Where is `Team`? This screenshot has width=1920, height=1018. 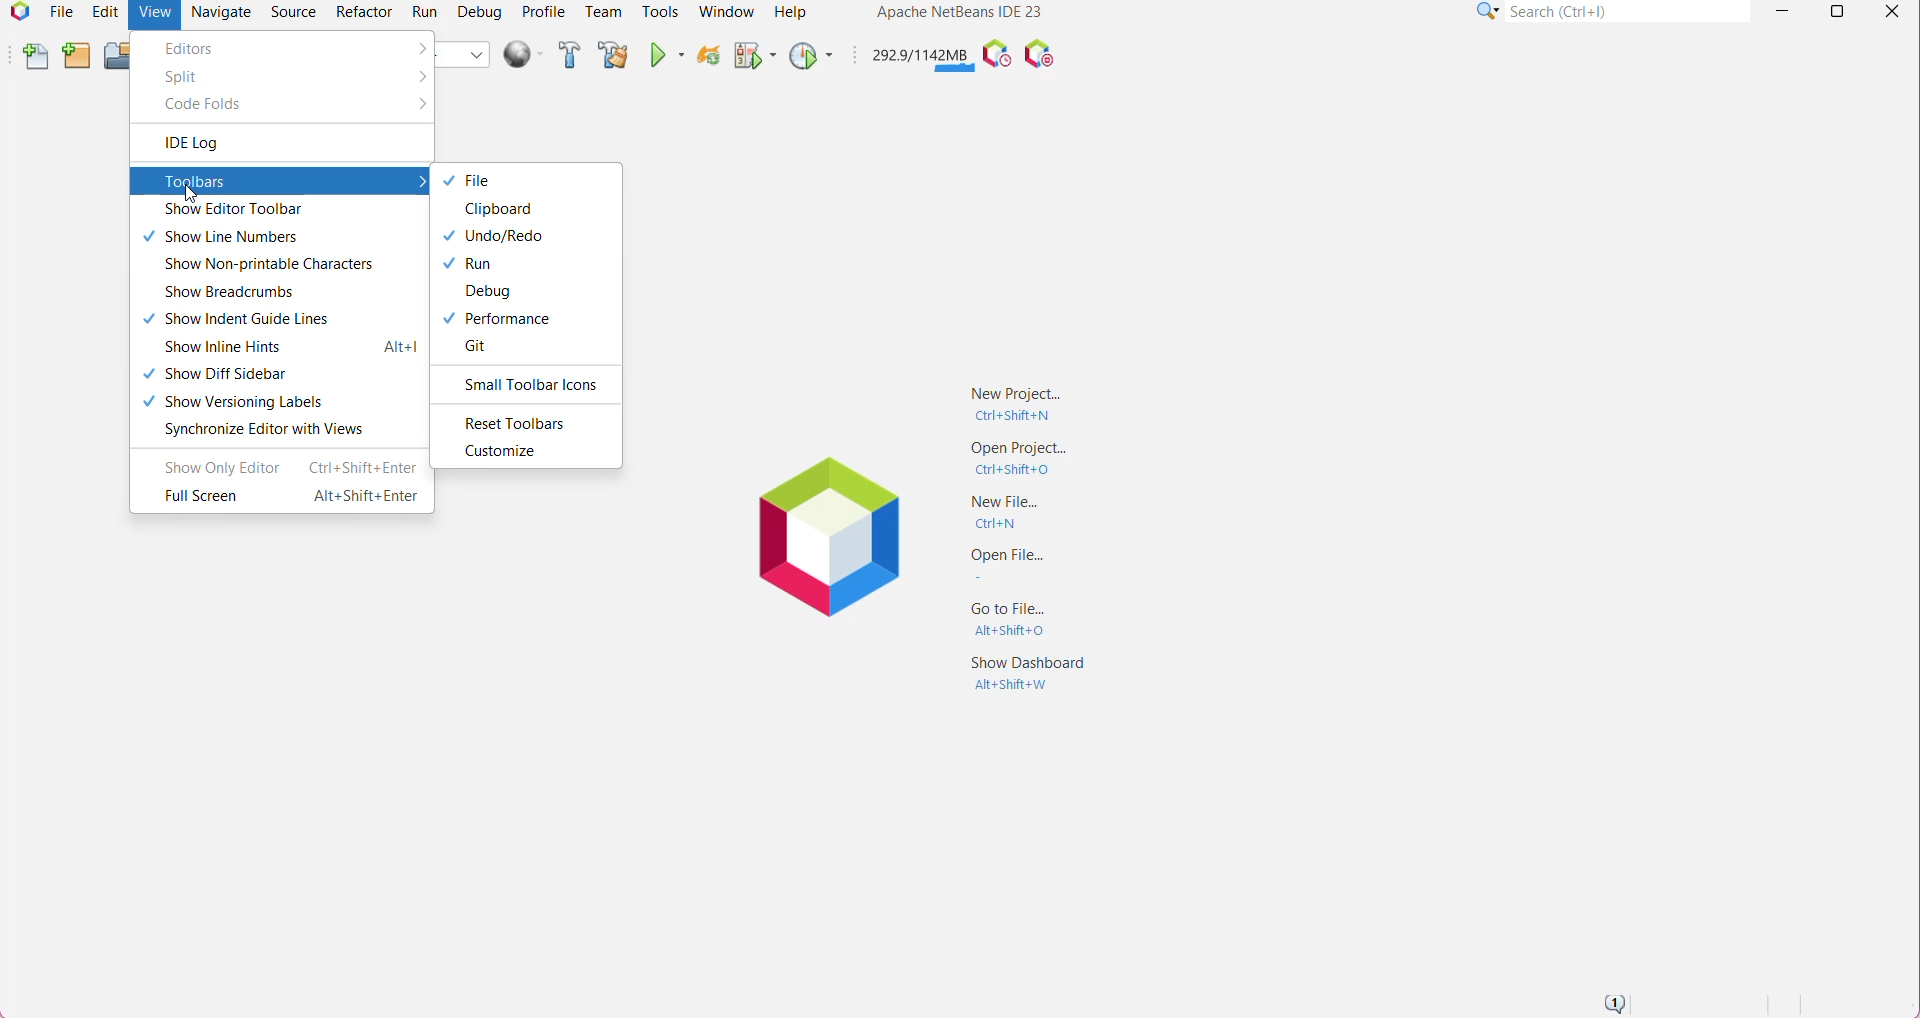 Team is located at coordinates (603, 12).